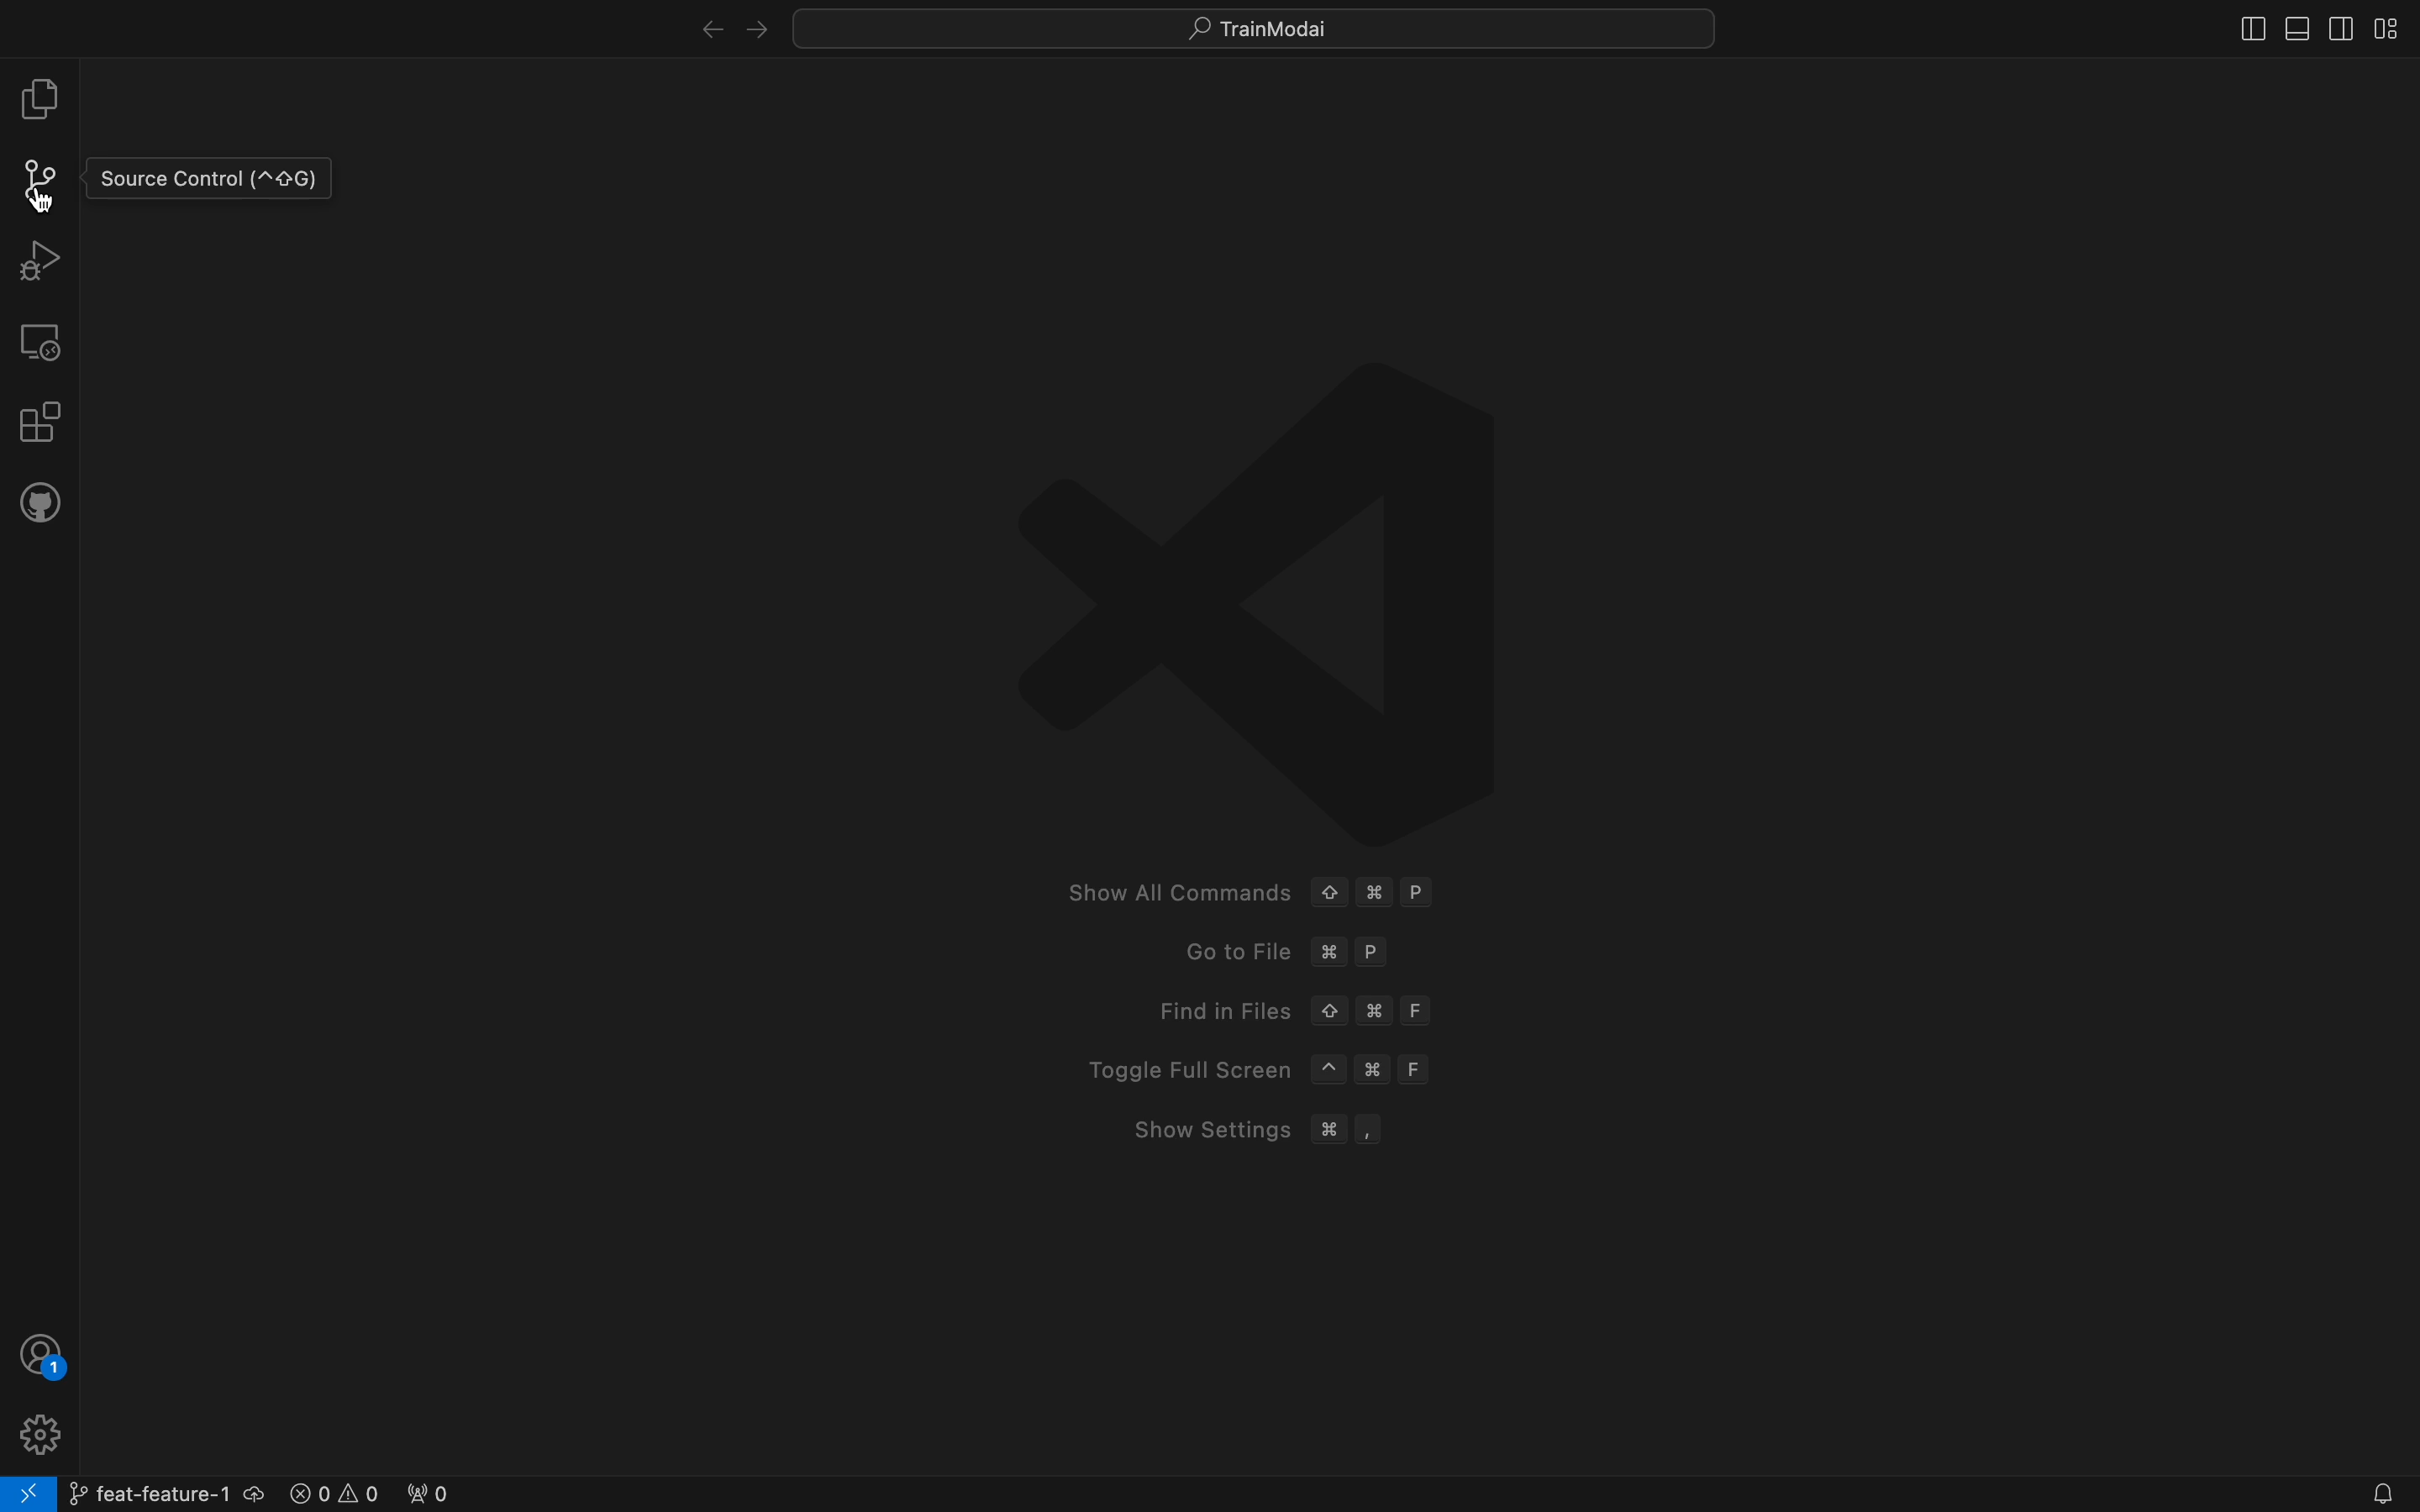 This screenshot has width=2420, height=1512. What do you see at coordinates (1376, 893) in the screenshot?
I see `Command` at bounding box center [1376, 893].